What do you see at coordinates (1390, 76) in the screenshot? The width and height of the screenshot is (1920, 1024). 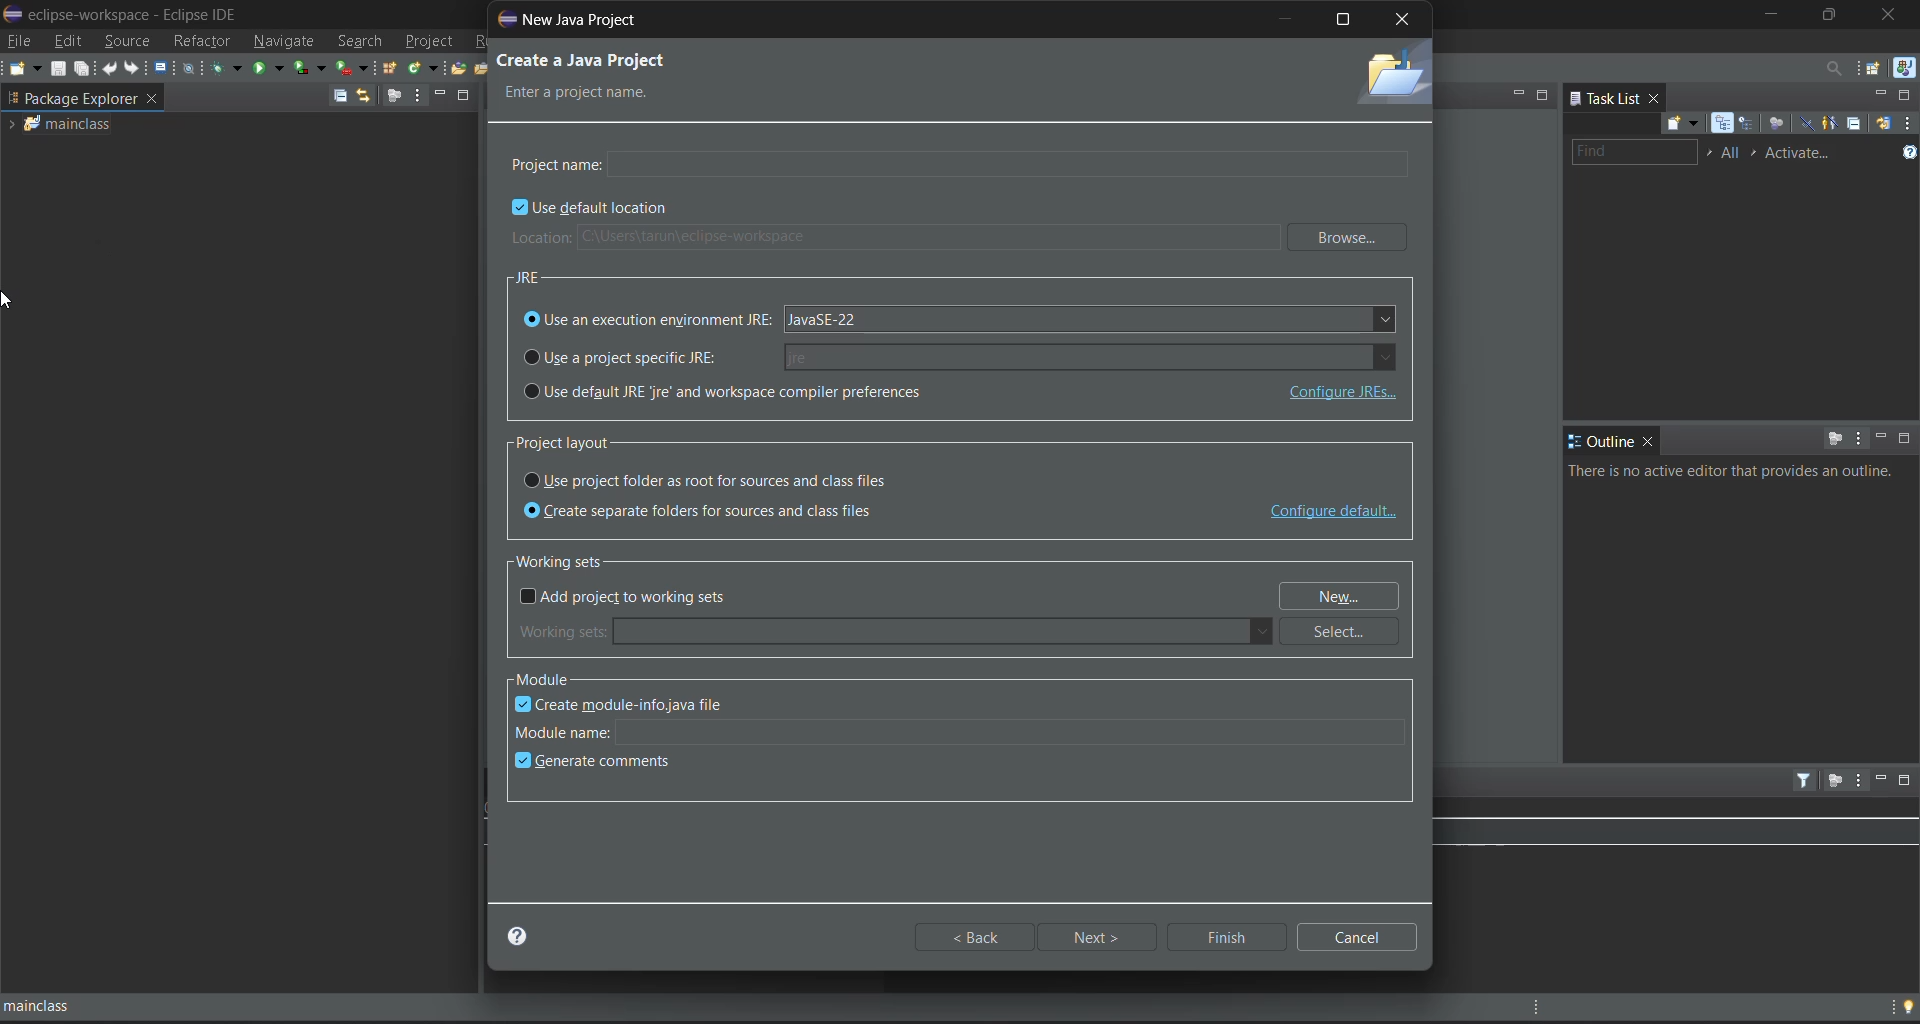 I see `folder` at bounding box center [1390, 76].